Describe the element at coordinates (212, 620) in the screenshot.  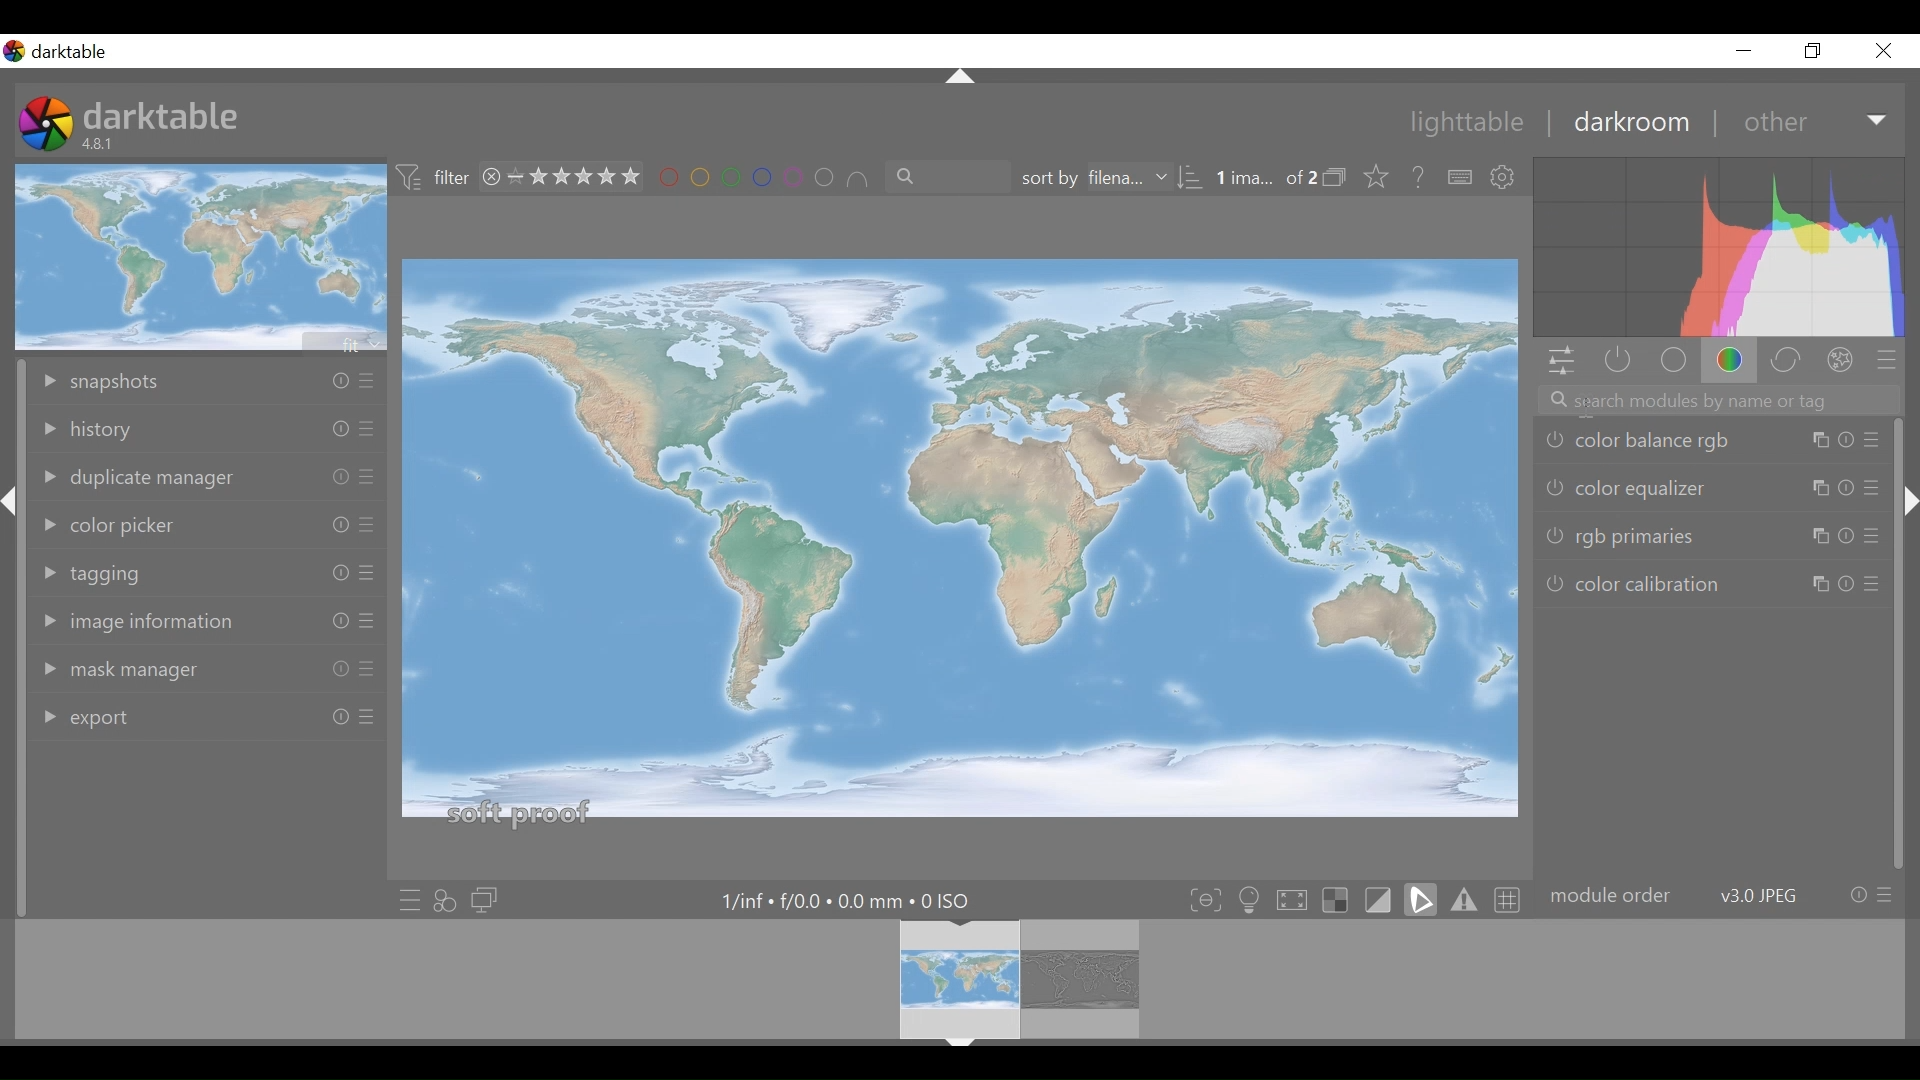
I see `image information` at that location.